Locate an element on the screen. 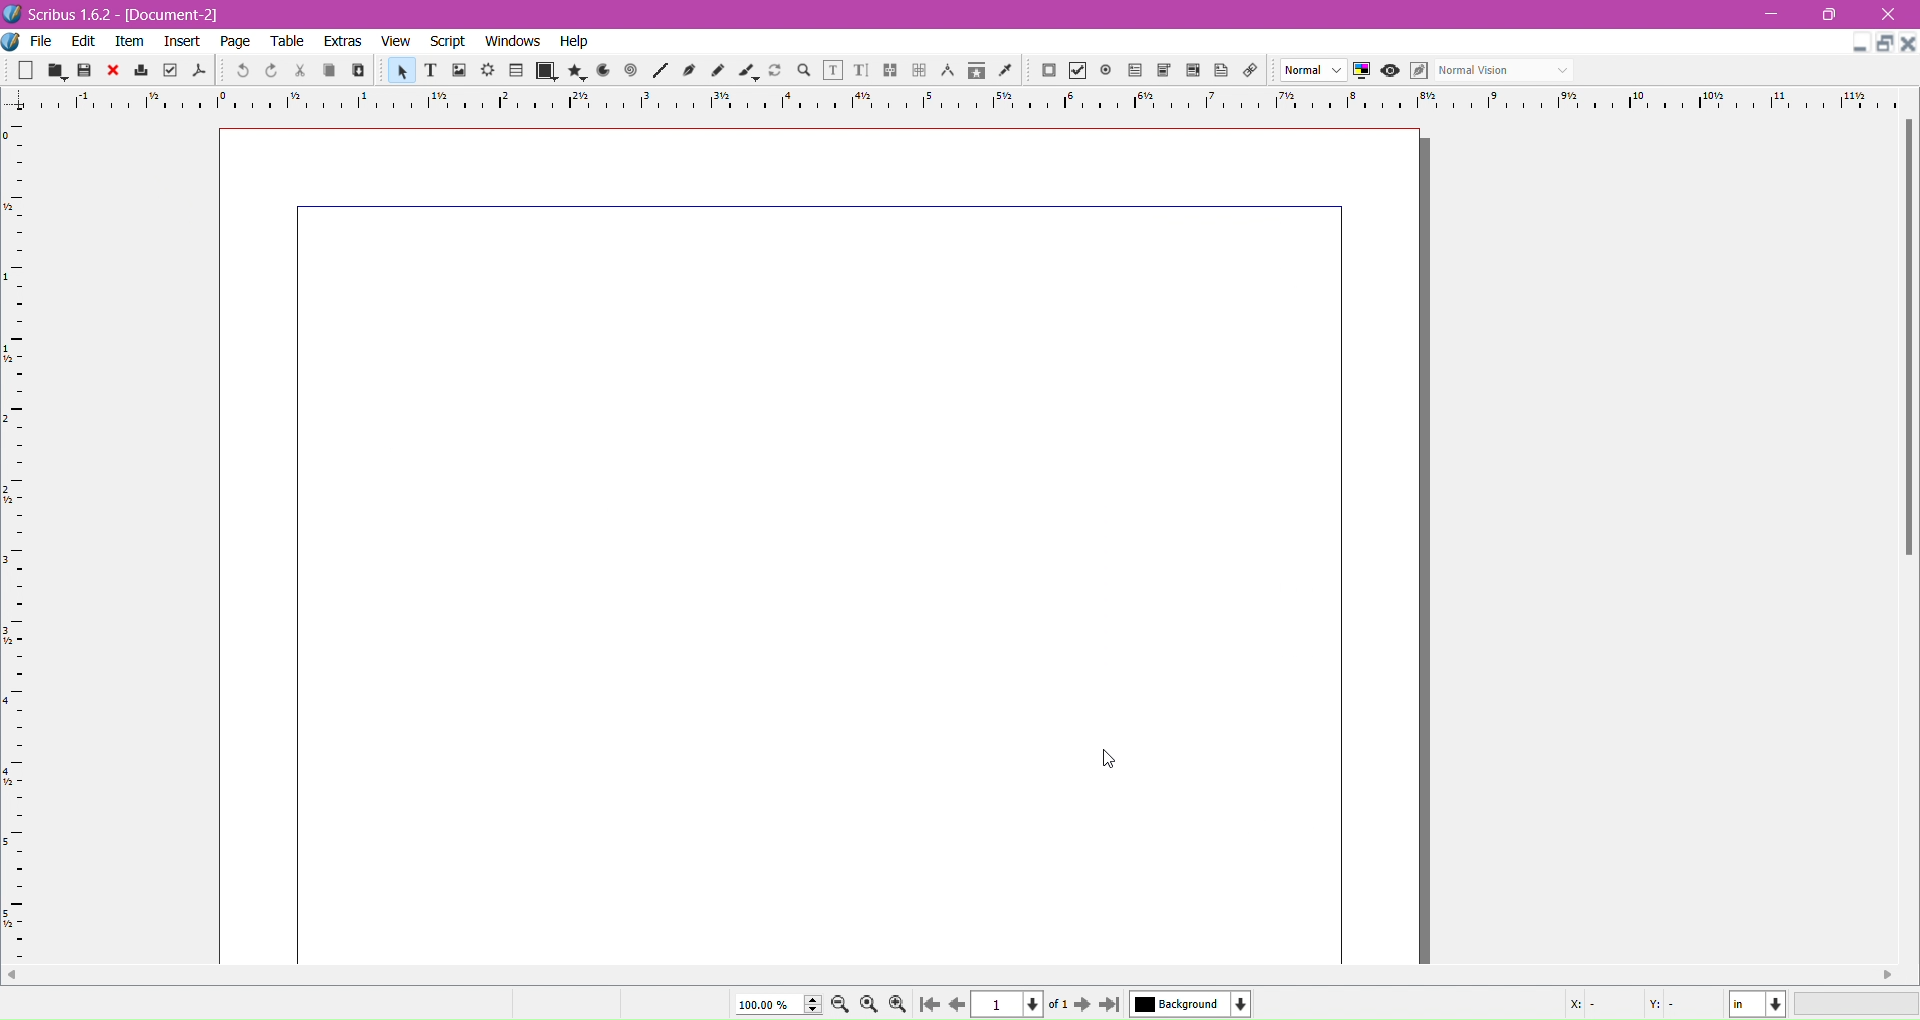 The height and width of the screenshot is (1020, 1920). Table is located at coordinates (286, 42).